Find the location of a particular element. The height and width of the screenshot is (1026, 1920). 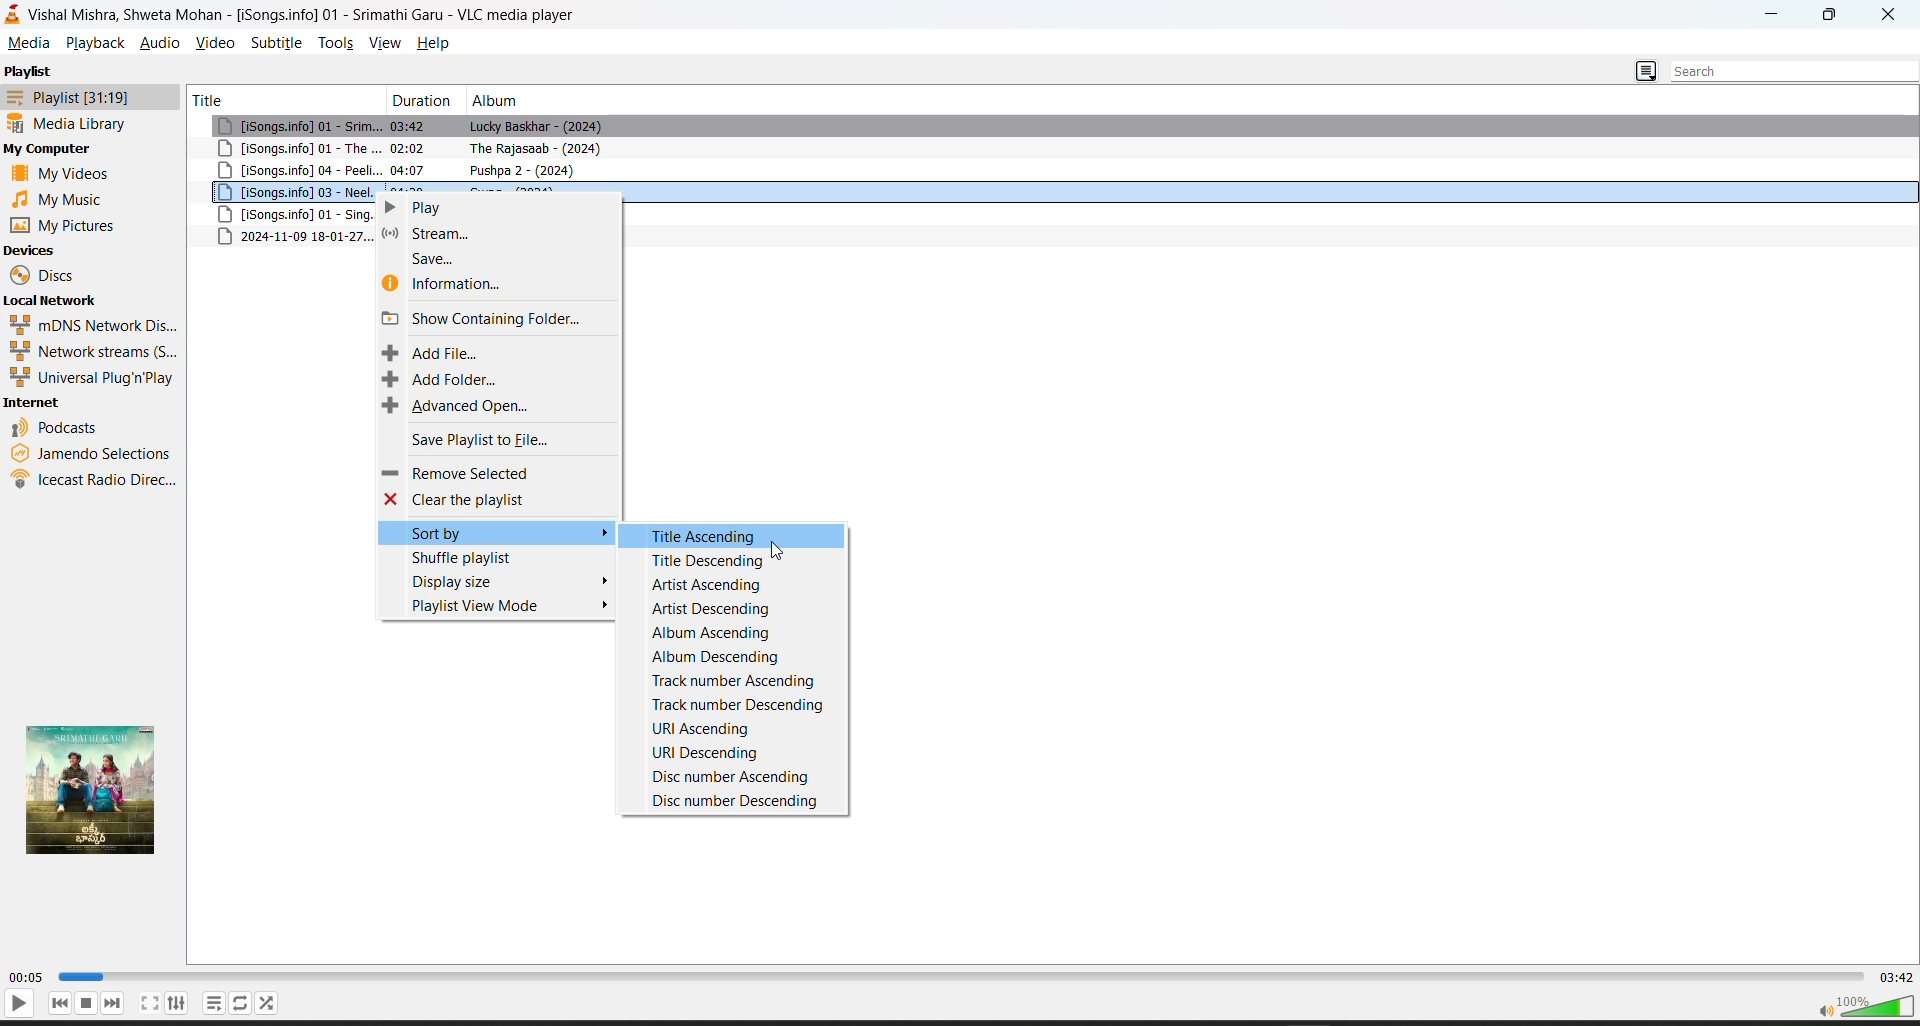

album ascending is located at coordinates (739, 631).